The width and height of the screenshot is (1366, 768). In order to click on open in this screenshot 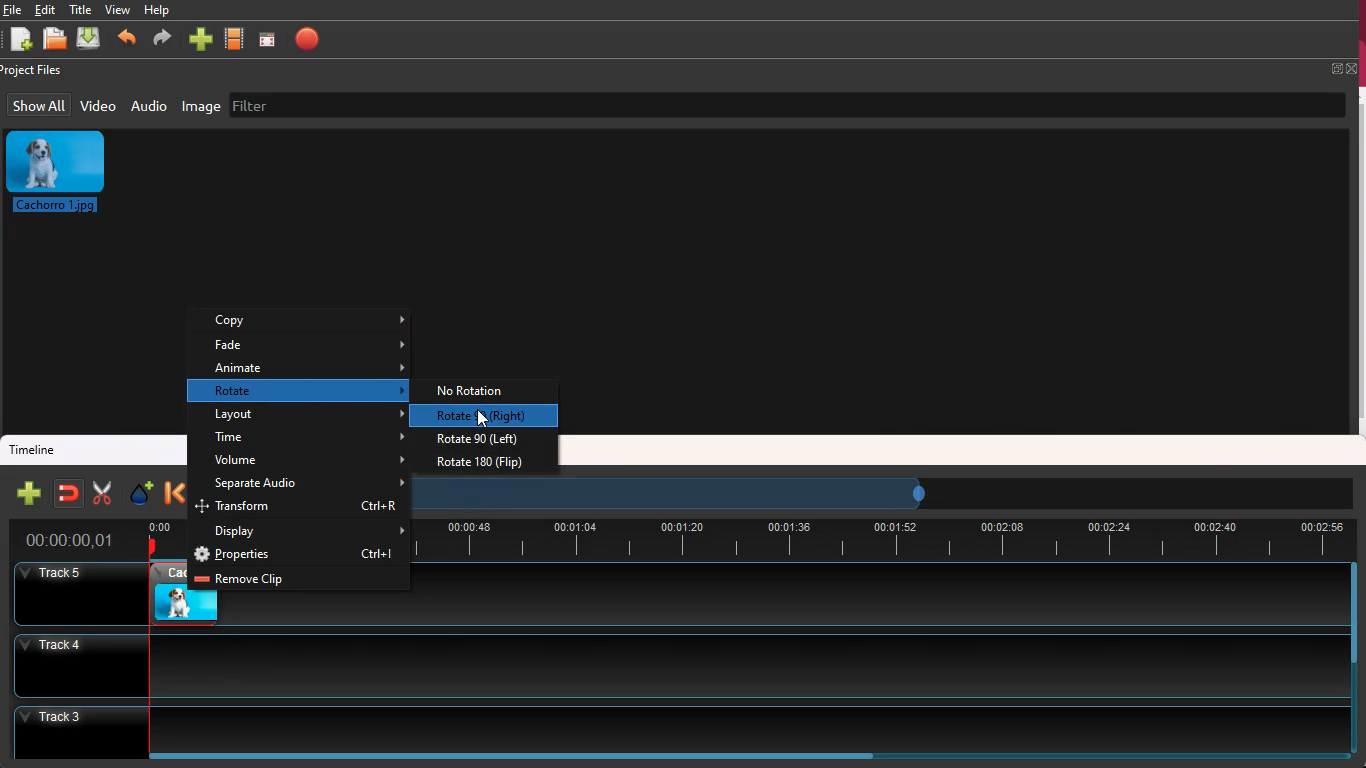, I will do `click(55, 40)`.